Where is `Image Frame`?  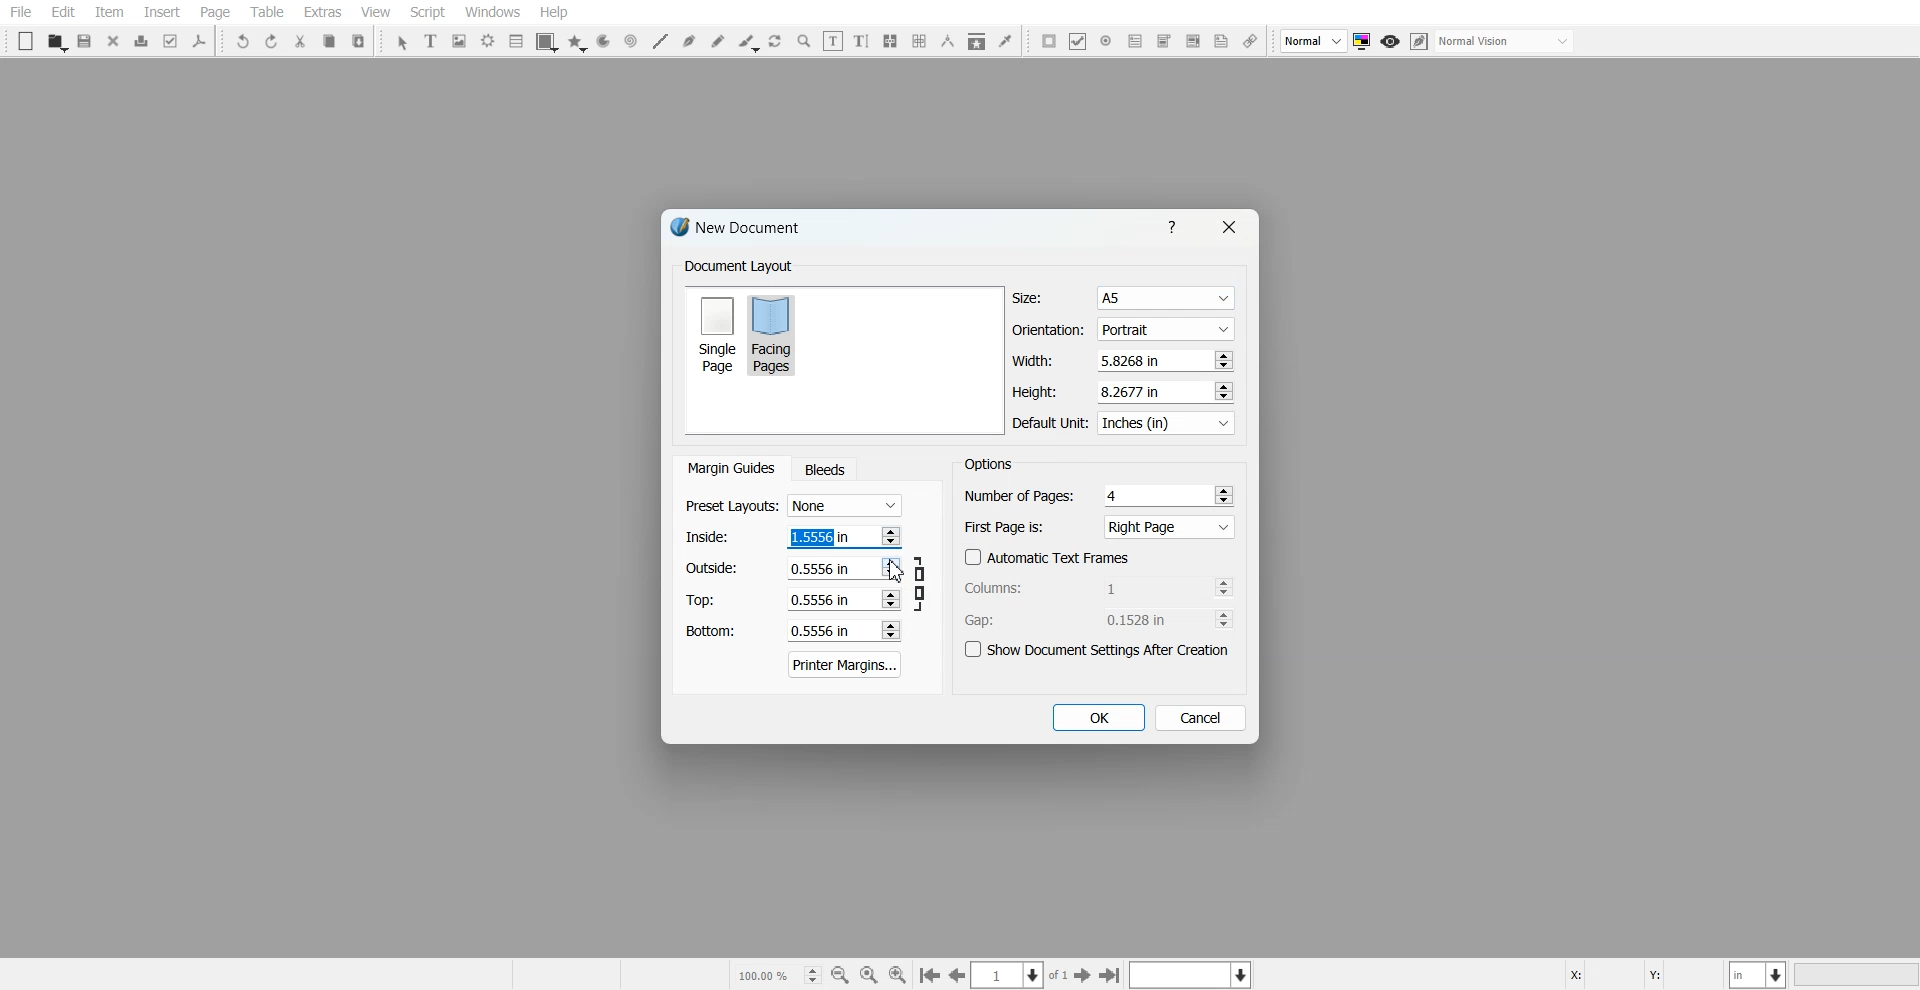 Image Frame is located at coordinates (460, 41).